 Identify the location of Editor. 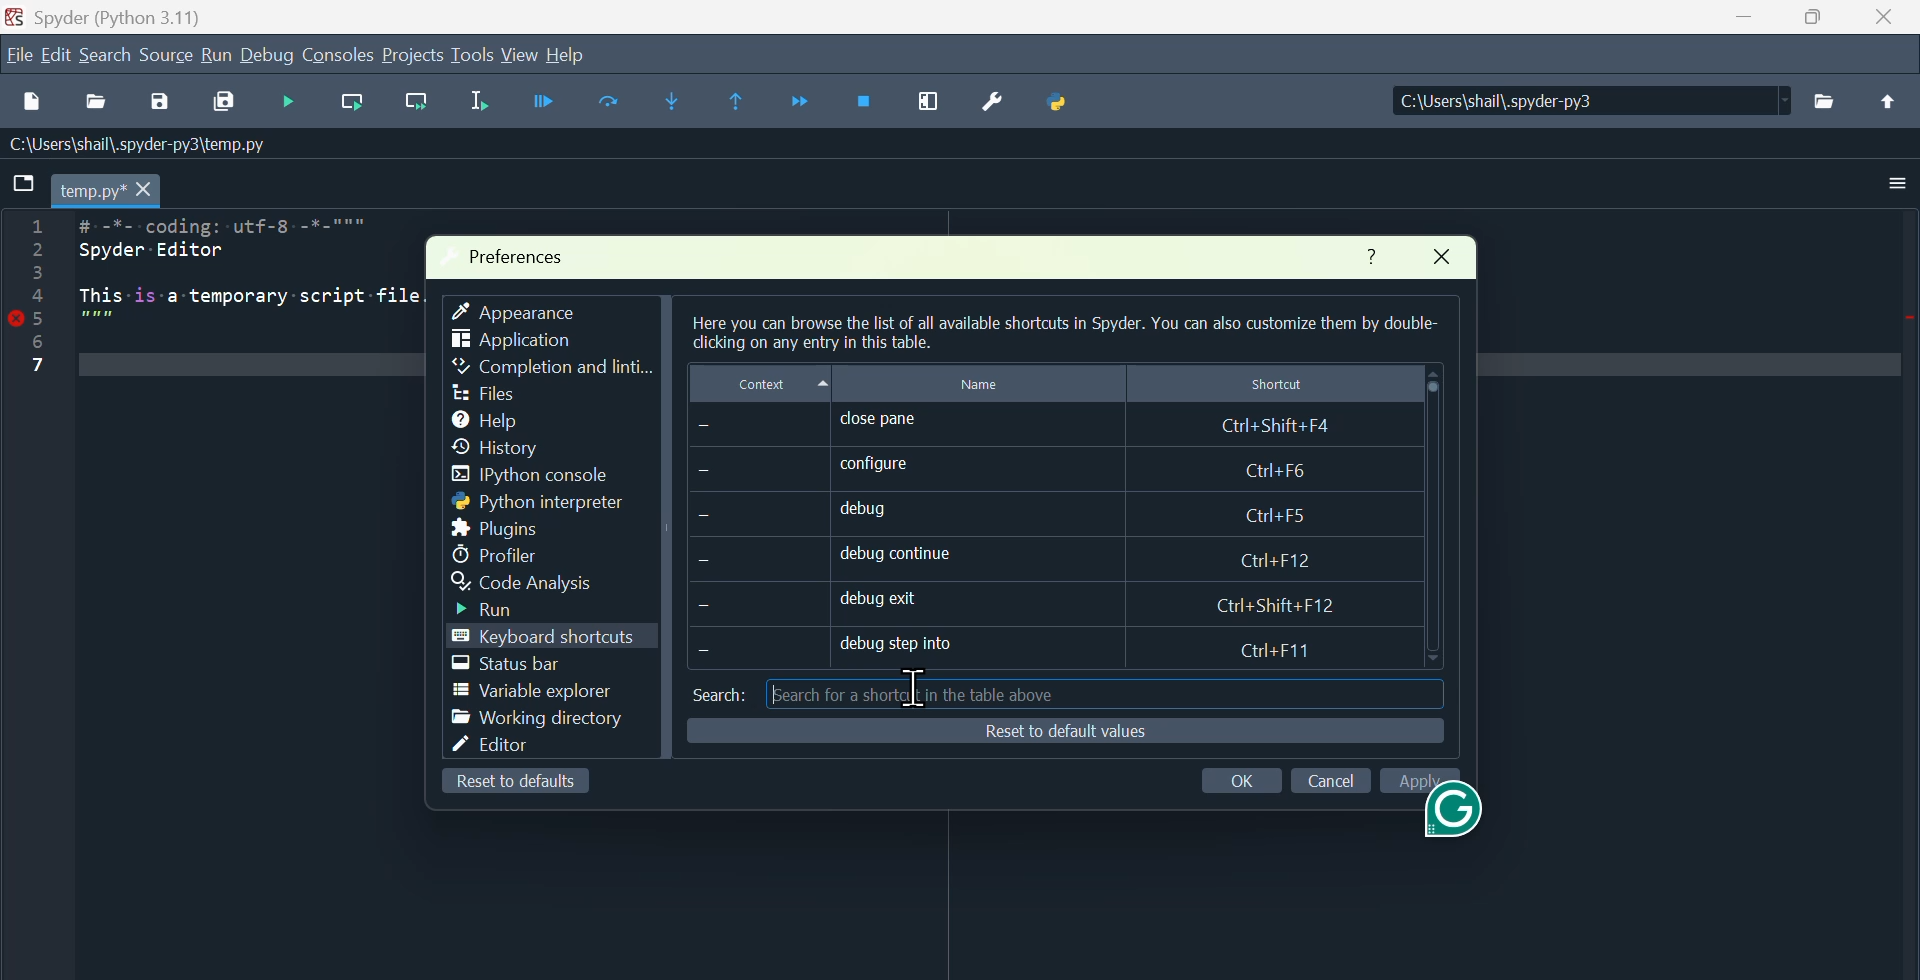
(503, 744).